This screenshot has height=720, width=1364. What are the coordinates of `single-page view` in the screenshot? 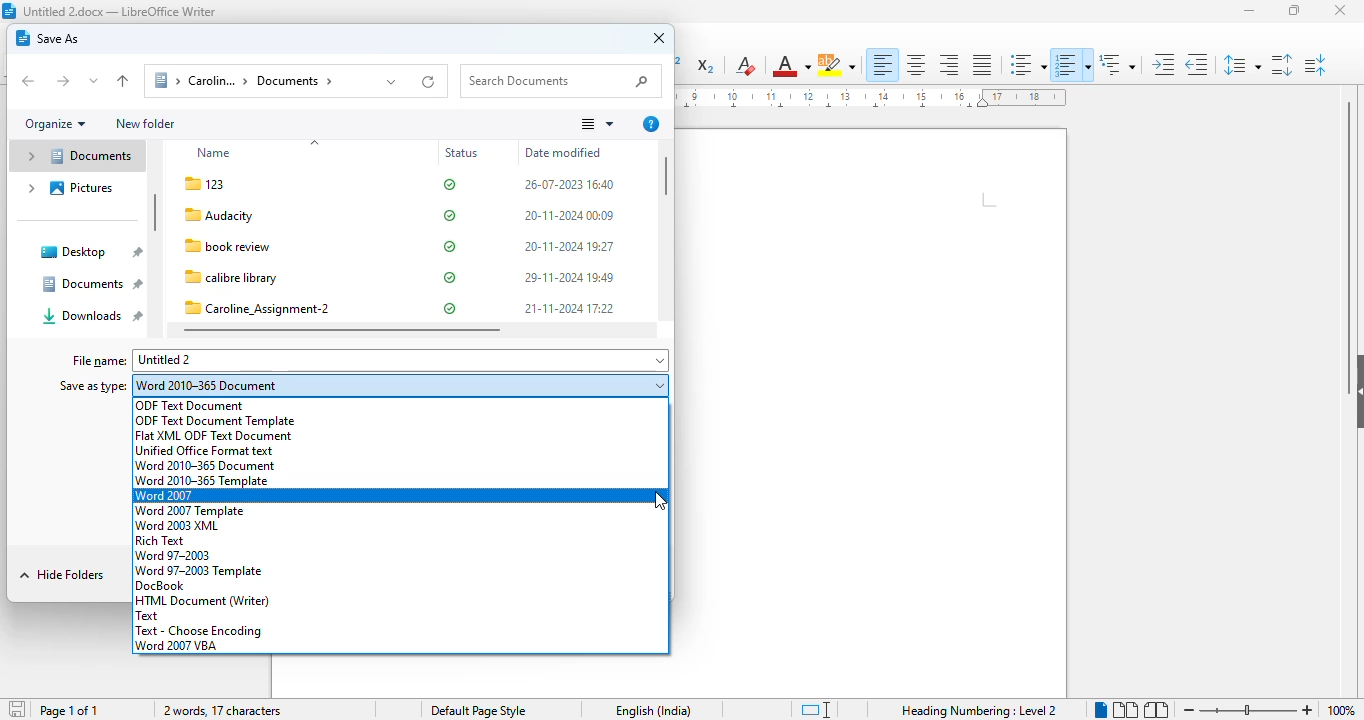 It's located at (1101, 710).